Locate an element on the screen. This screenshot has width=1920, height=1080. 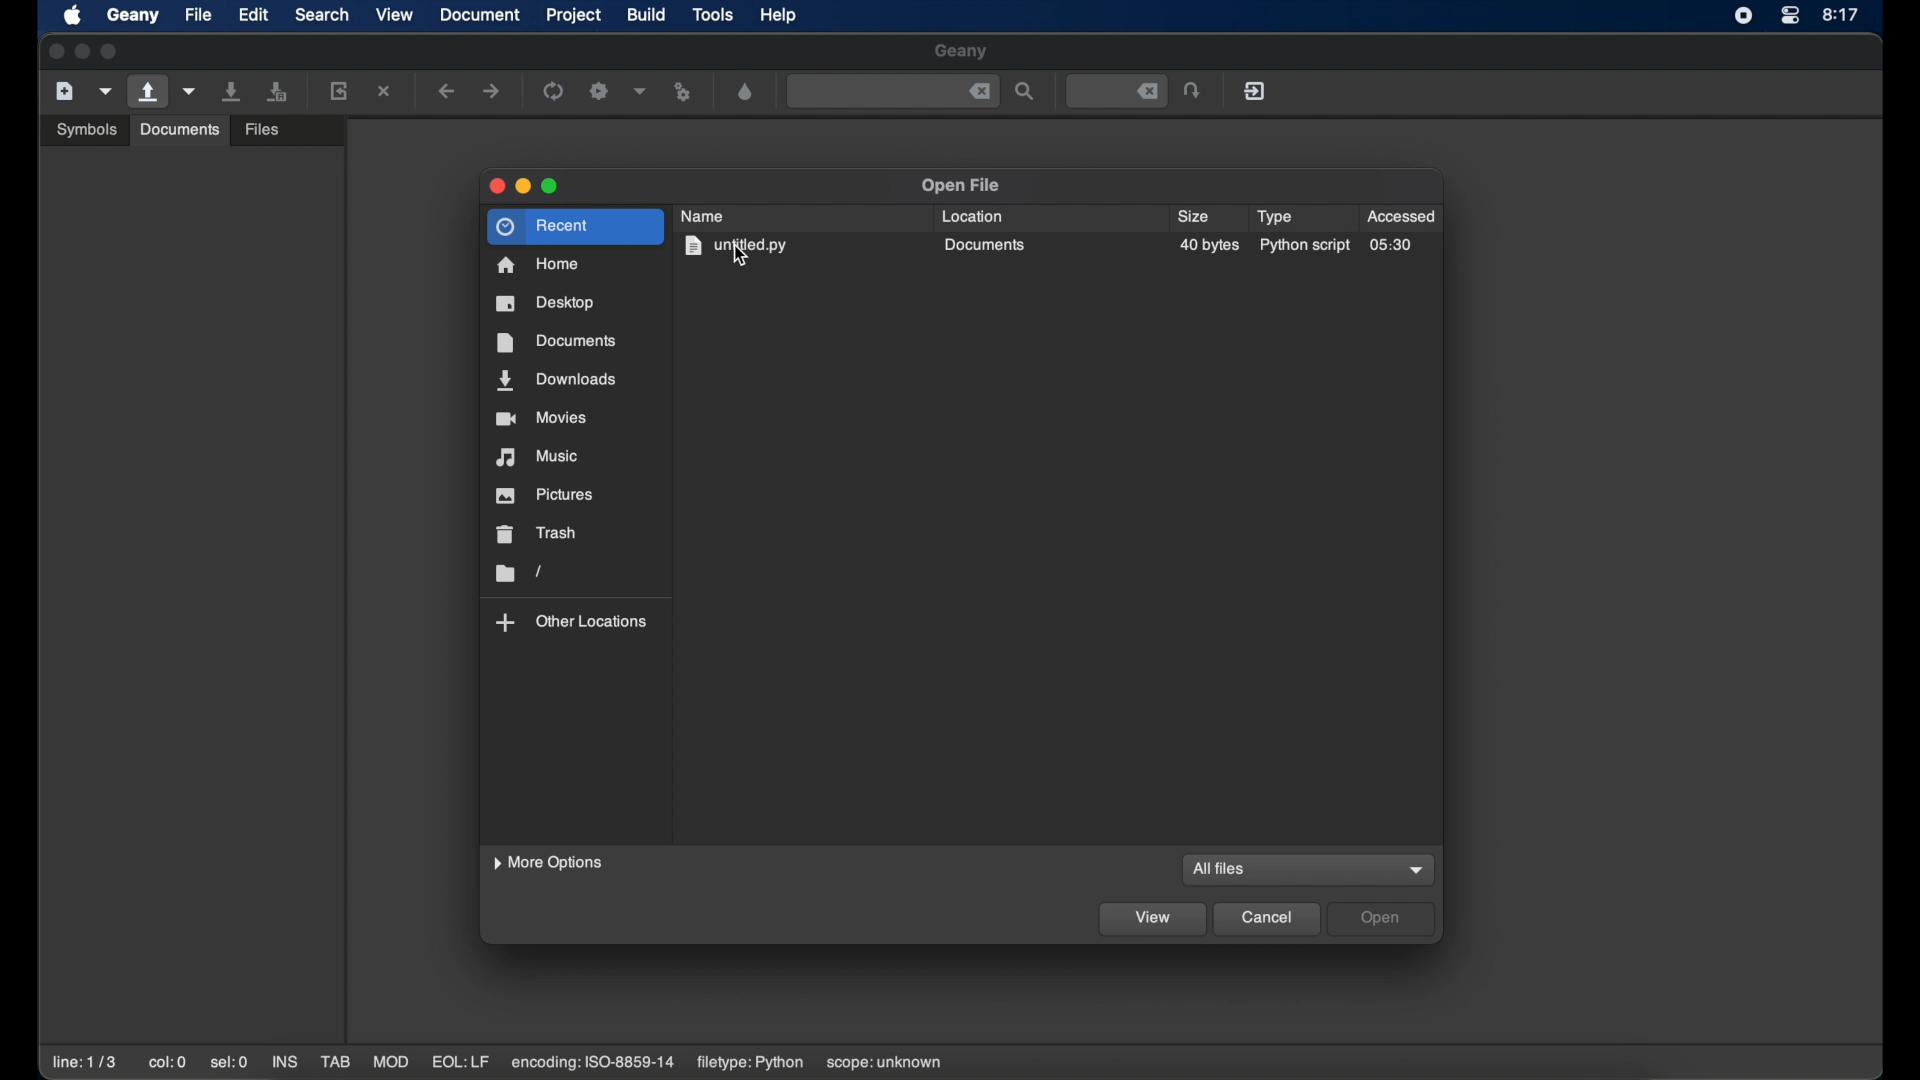
pictures is located at coordinates (545, 495).